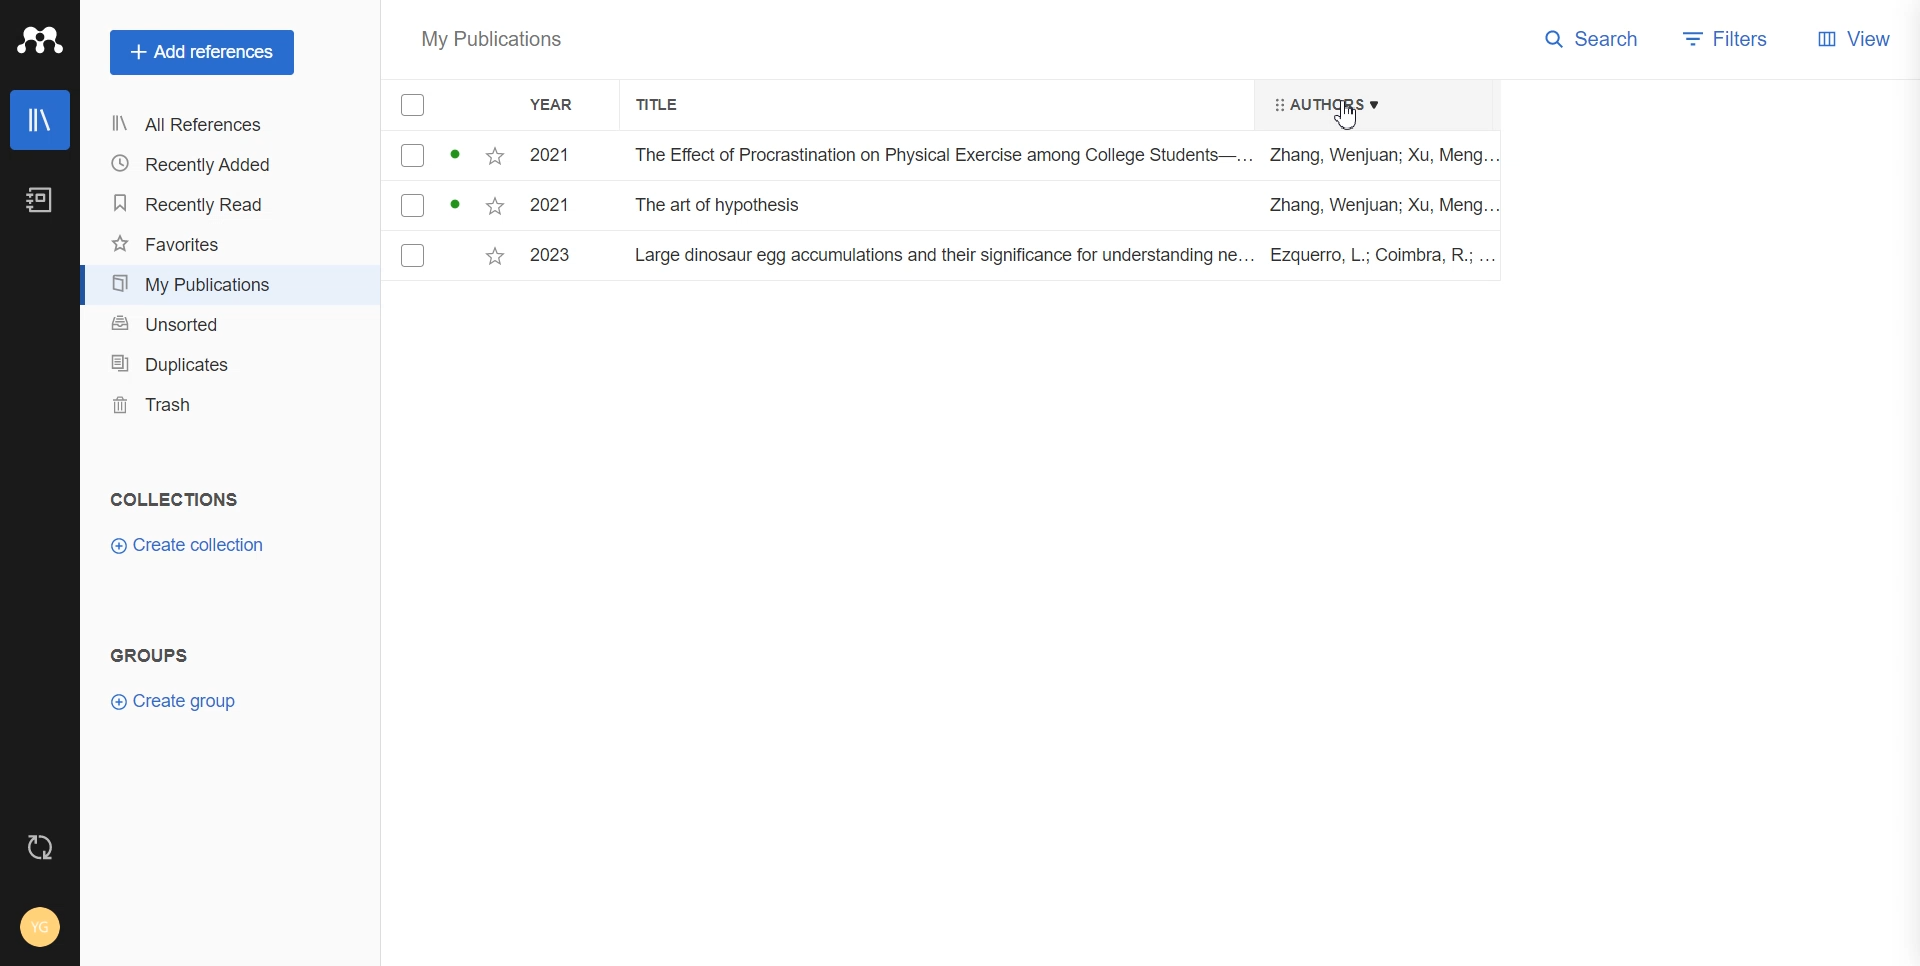 This screenshot has width=1920, height=966. Describe the element at coordinates (41, 39) in the screenshot. I see `Logo` at that location.